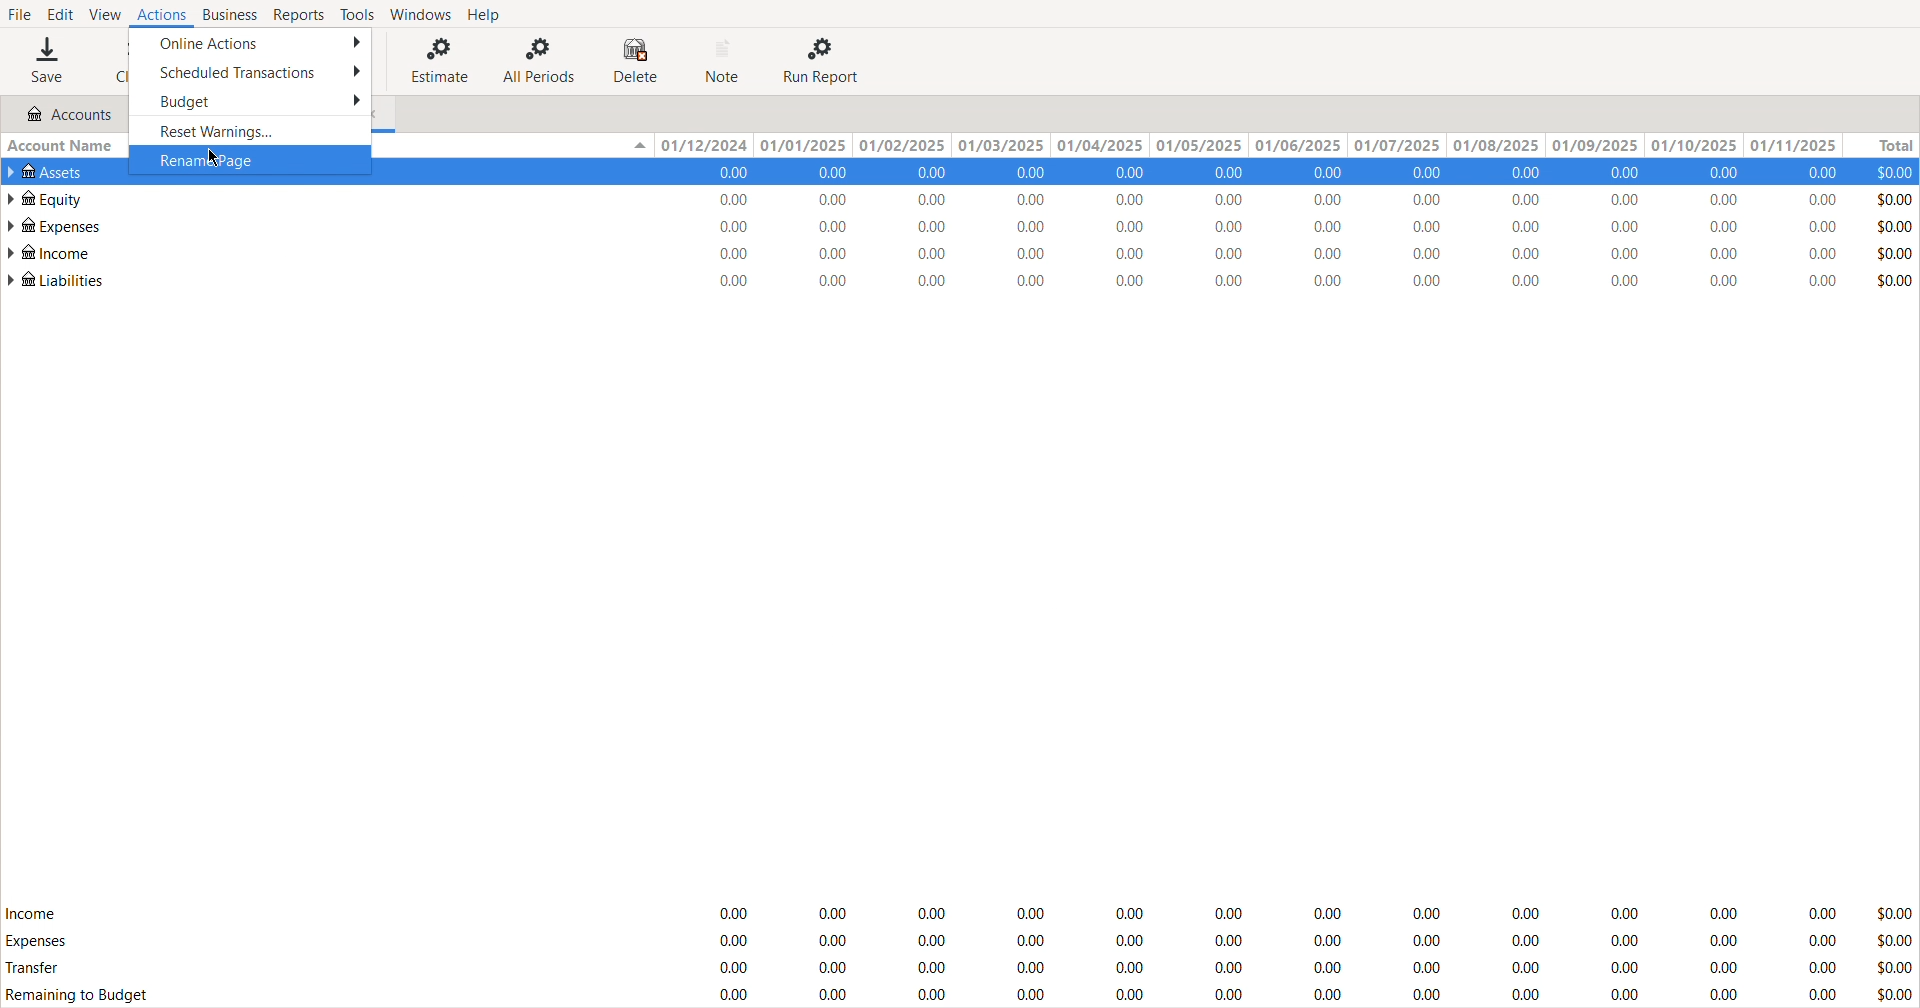 This screenshot has height=1008, width=1920. Describe the element at coordinates (57, 12) in the screenshot. I see `Edit` at that location.